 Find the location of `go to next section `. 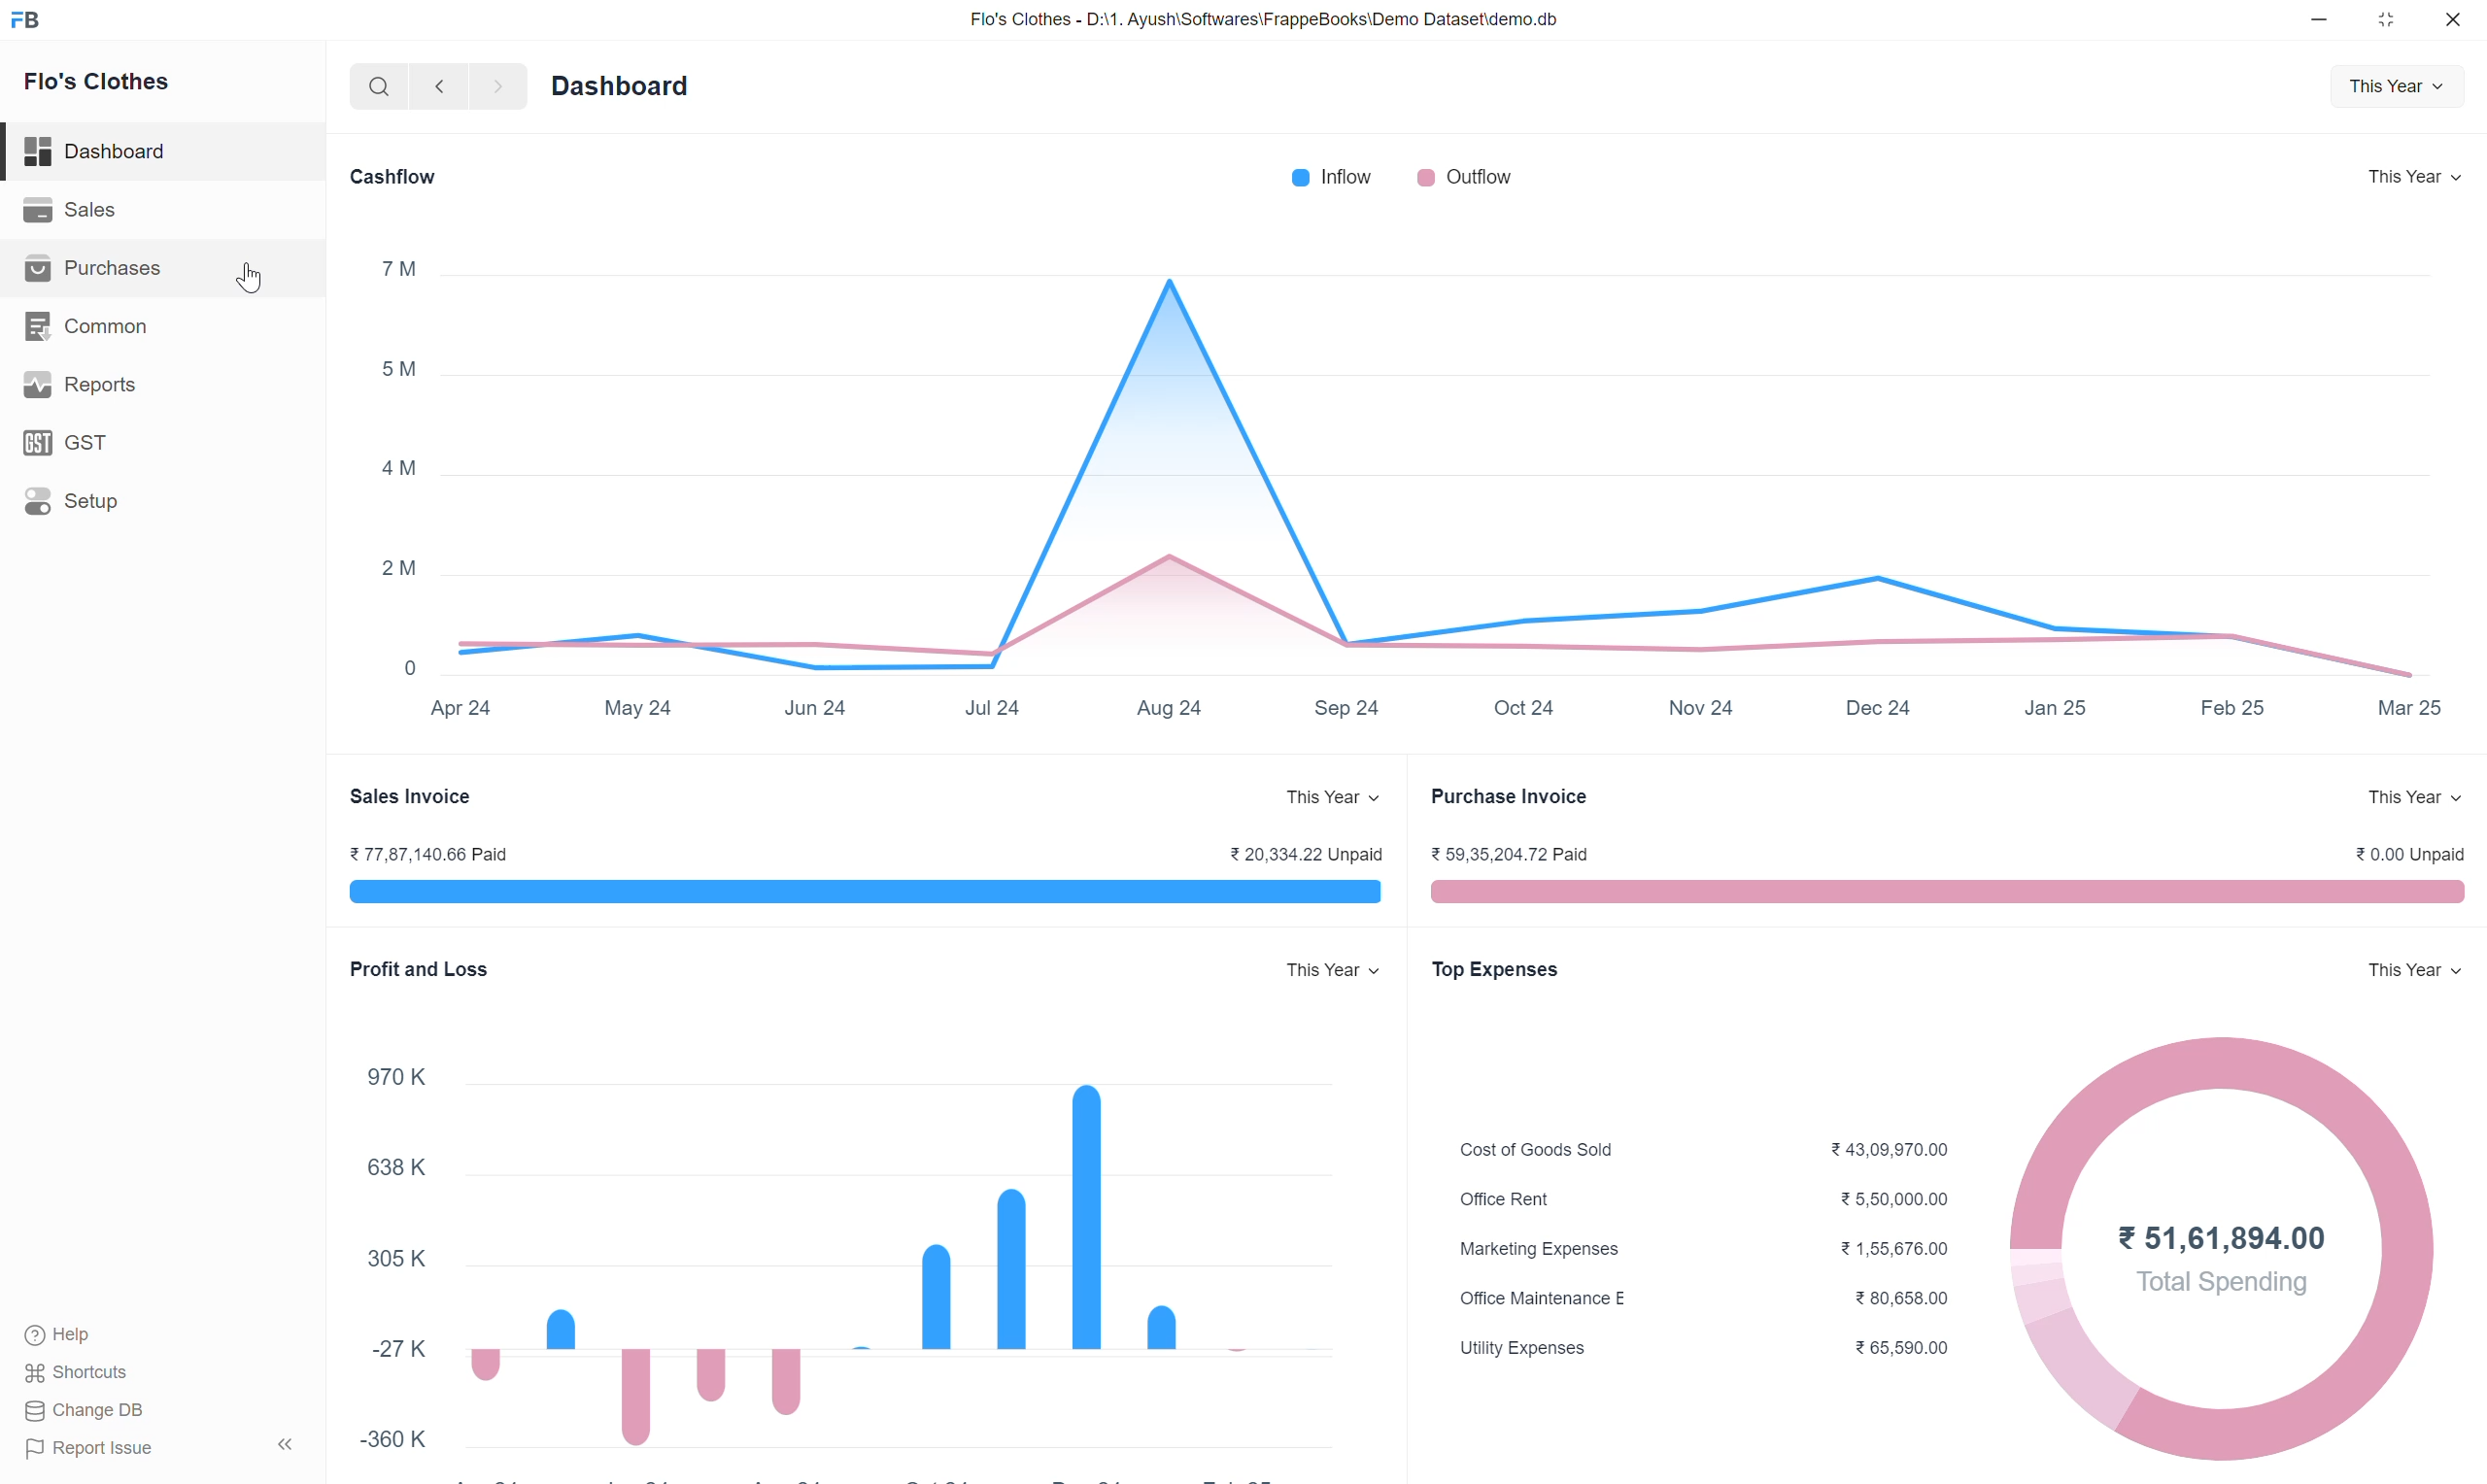

go to next section  is located at coordinates (499, 86).